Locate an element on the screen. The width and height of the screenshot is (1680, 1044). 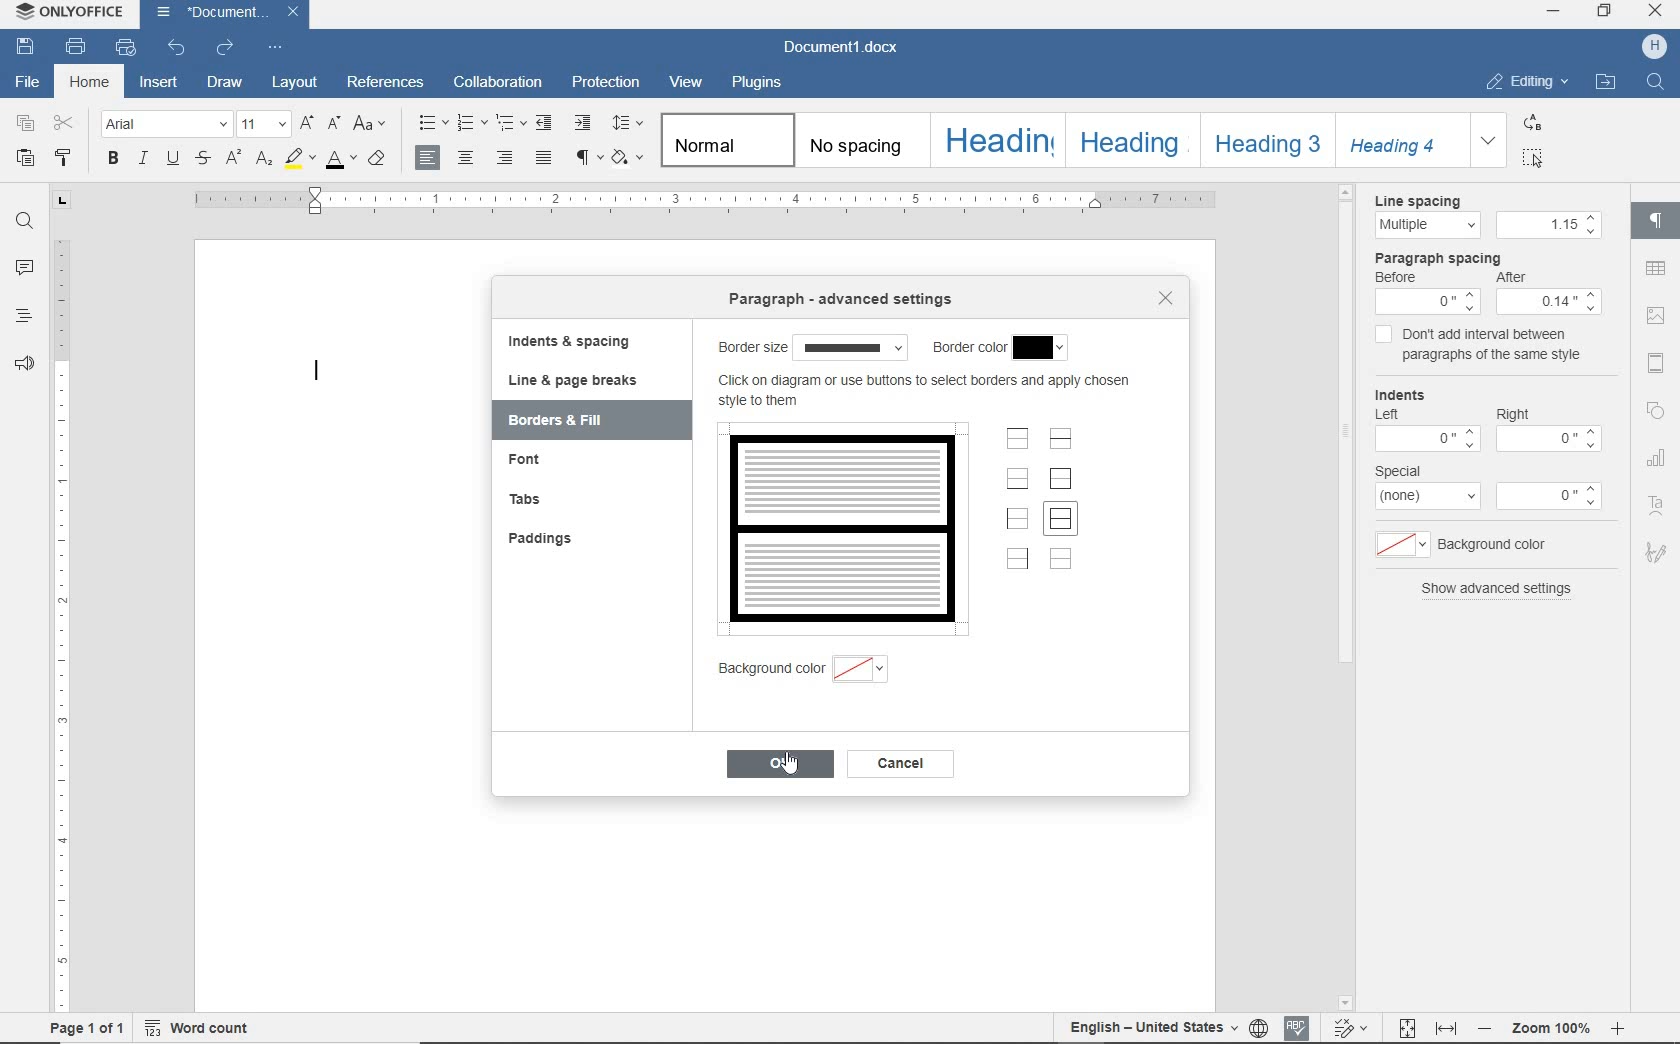
comments is located at coordinates (24, 270).